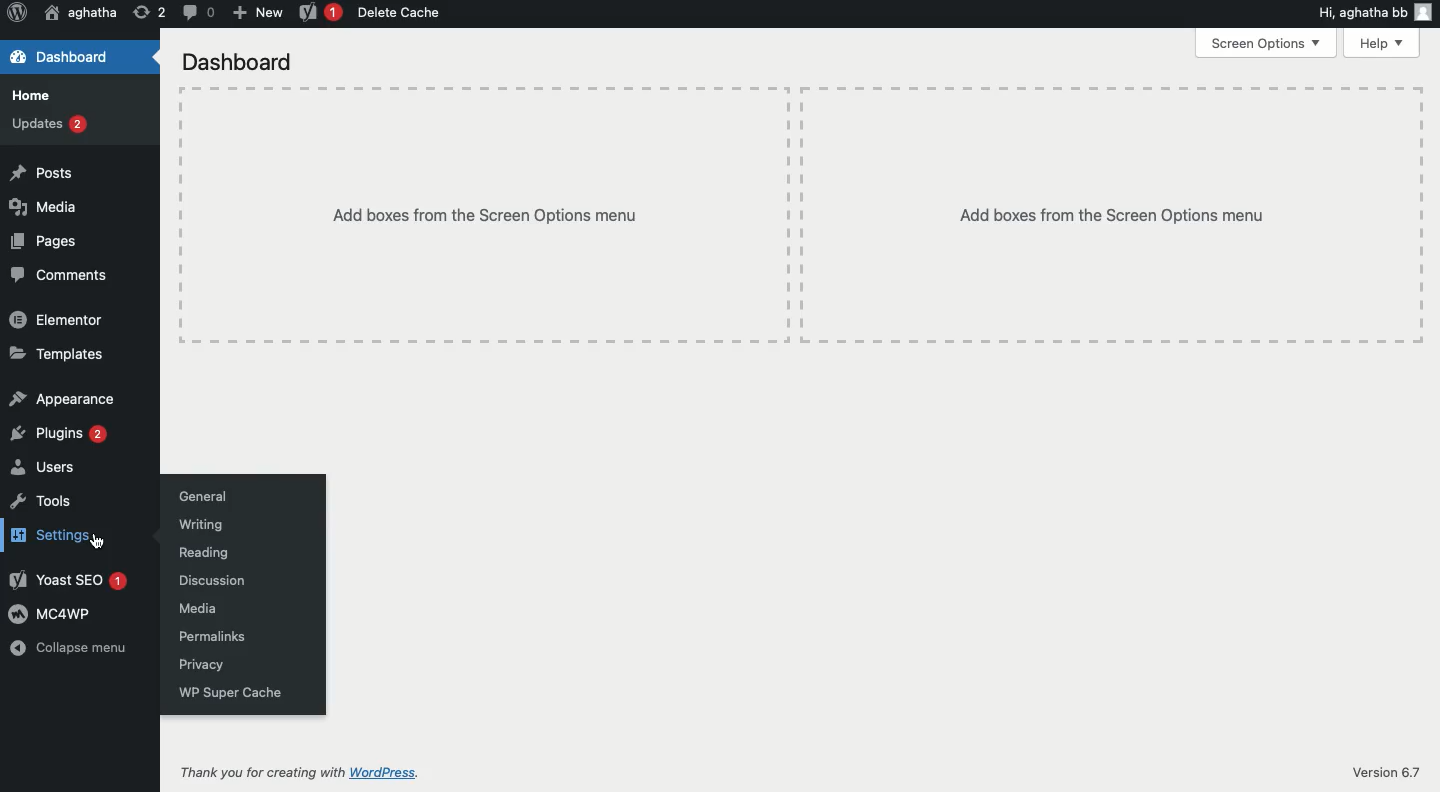 The width and height of the screenshot is (1440, 792). What do you see at coordinates (255, 13) in the screenshot?
I see `New` at bounding box center [255, 13].